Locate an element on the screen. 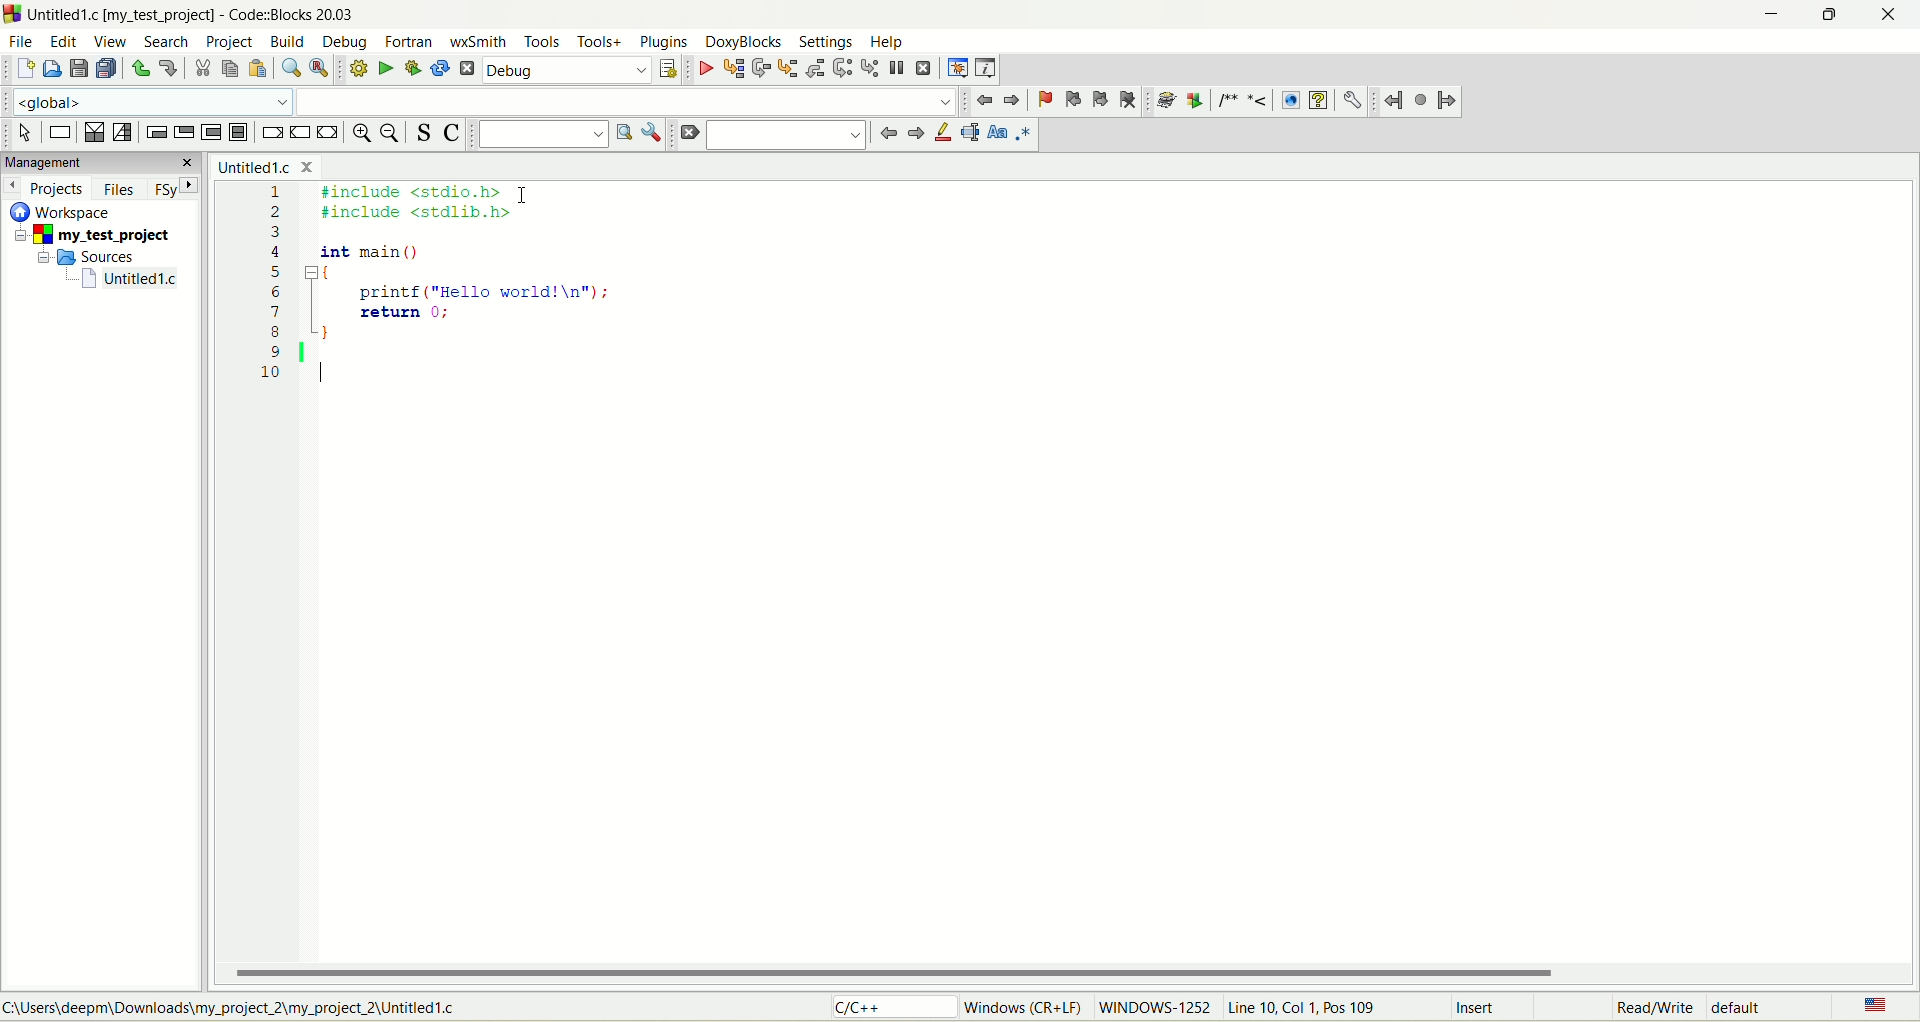 The width and height of the screenshot is (1920, 1022). selected text is located at coordinates (967, 134).